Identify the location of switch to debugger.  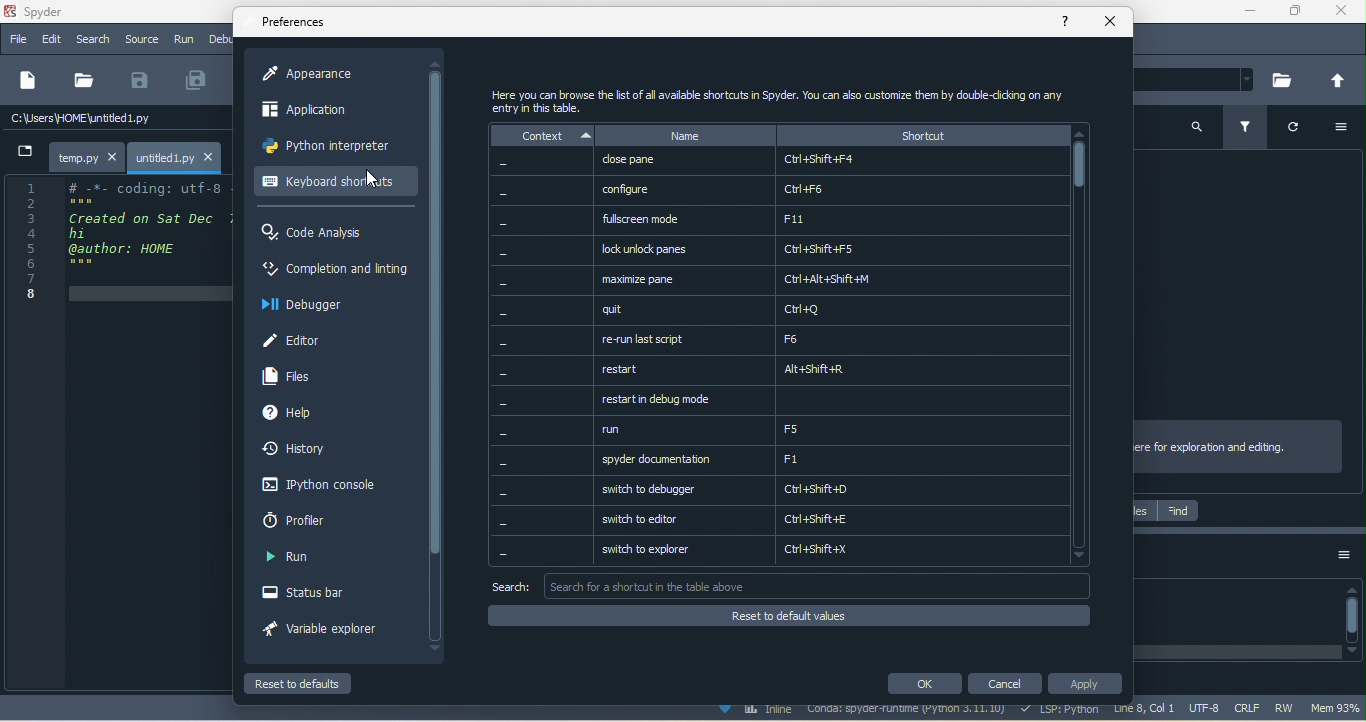
(825, 490).